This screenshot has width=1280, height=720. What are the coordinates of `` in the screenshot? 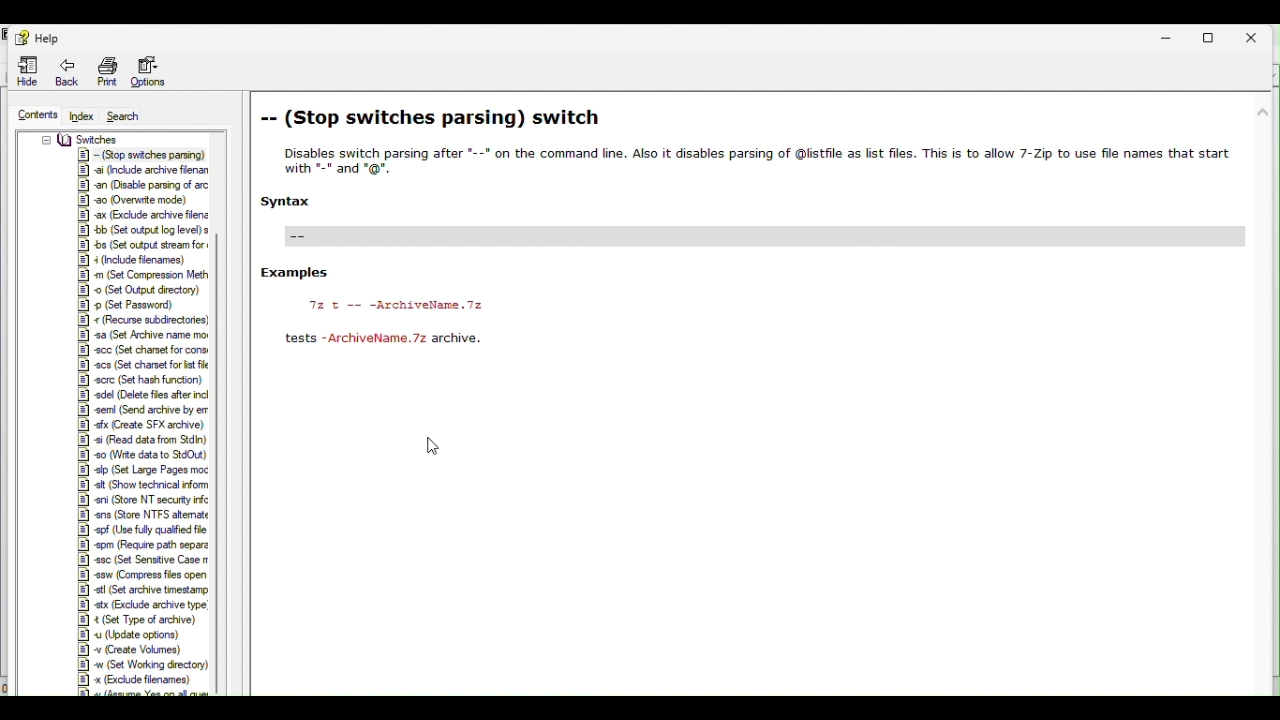 It's located at (144, 559).